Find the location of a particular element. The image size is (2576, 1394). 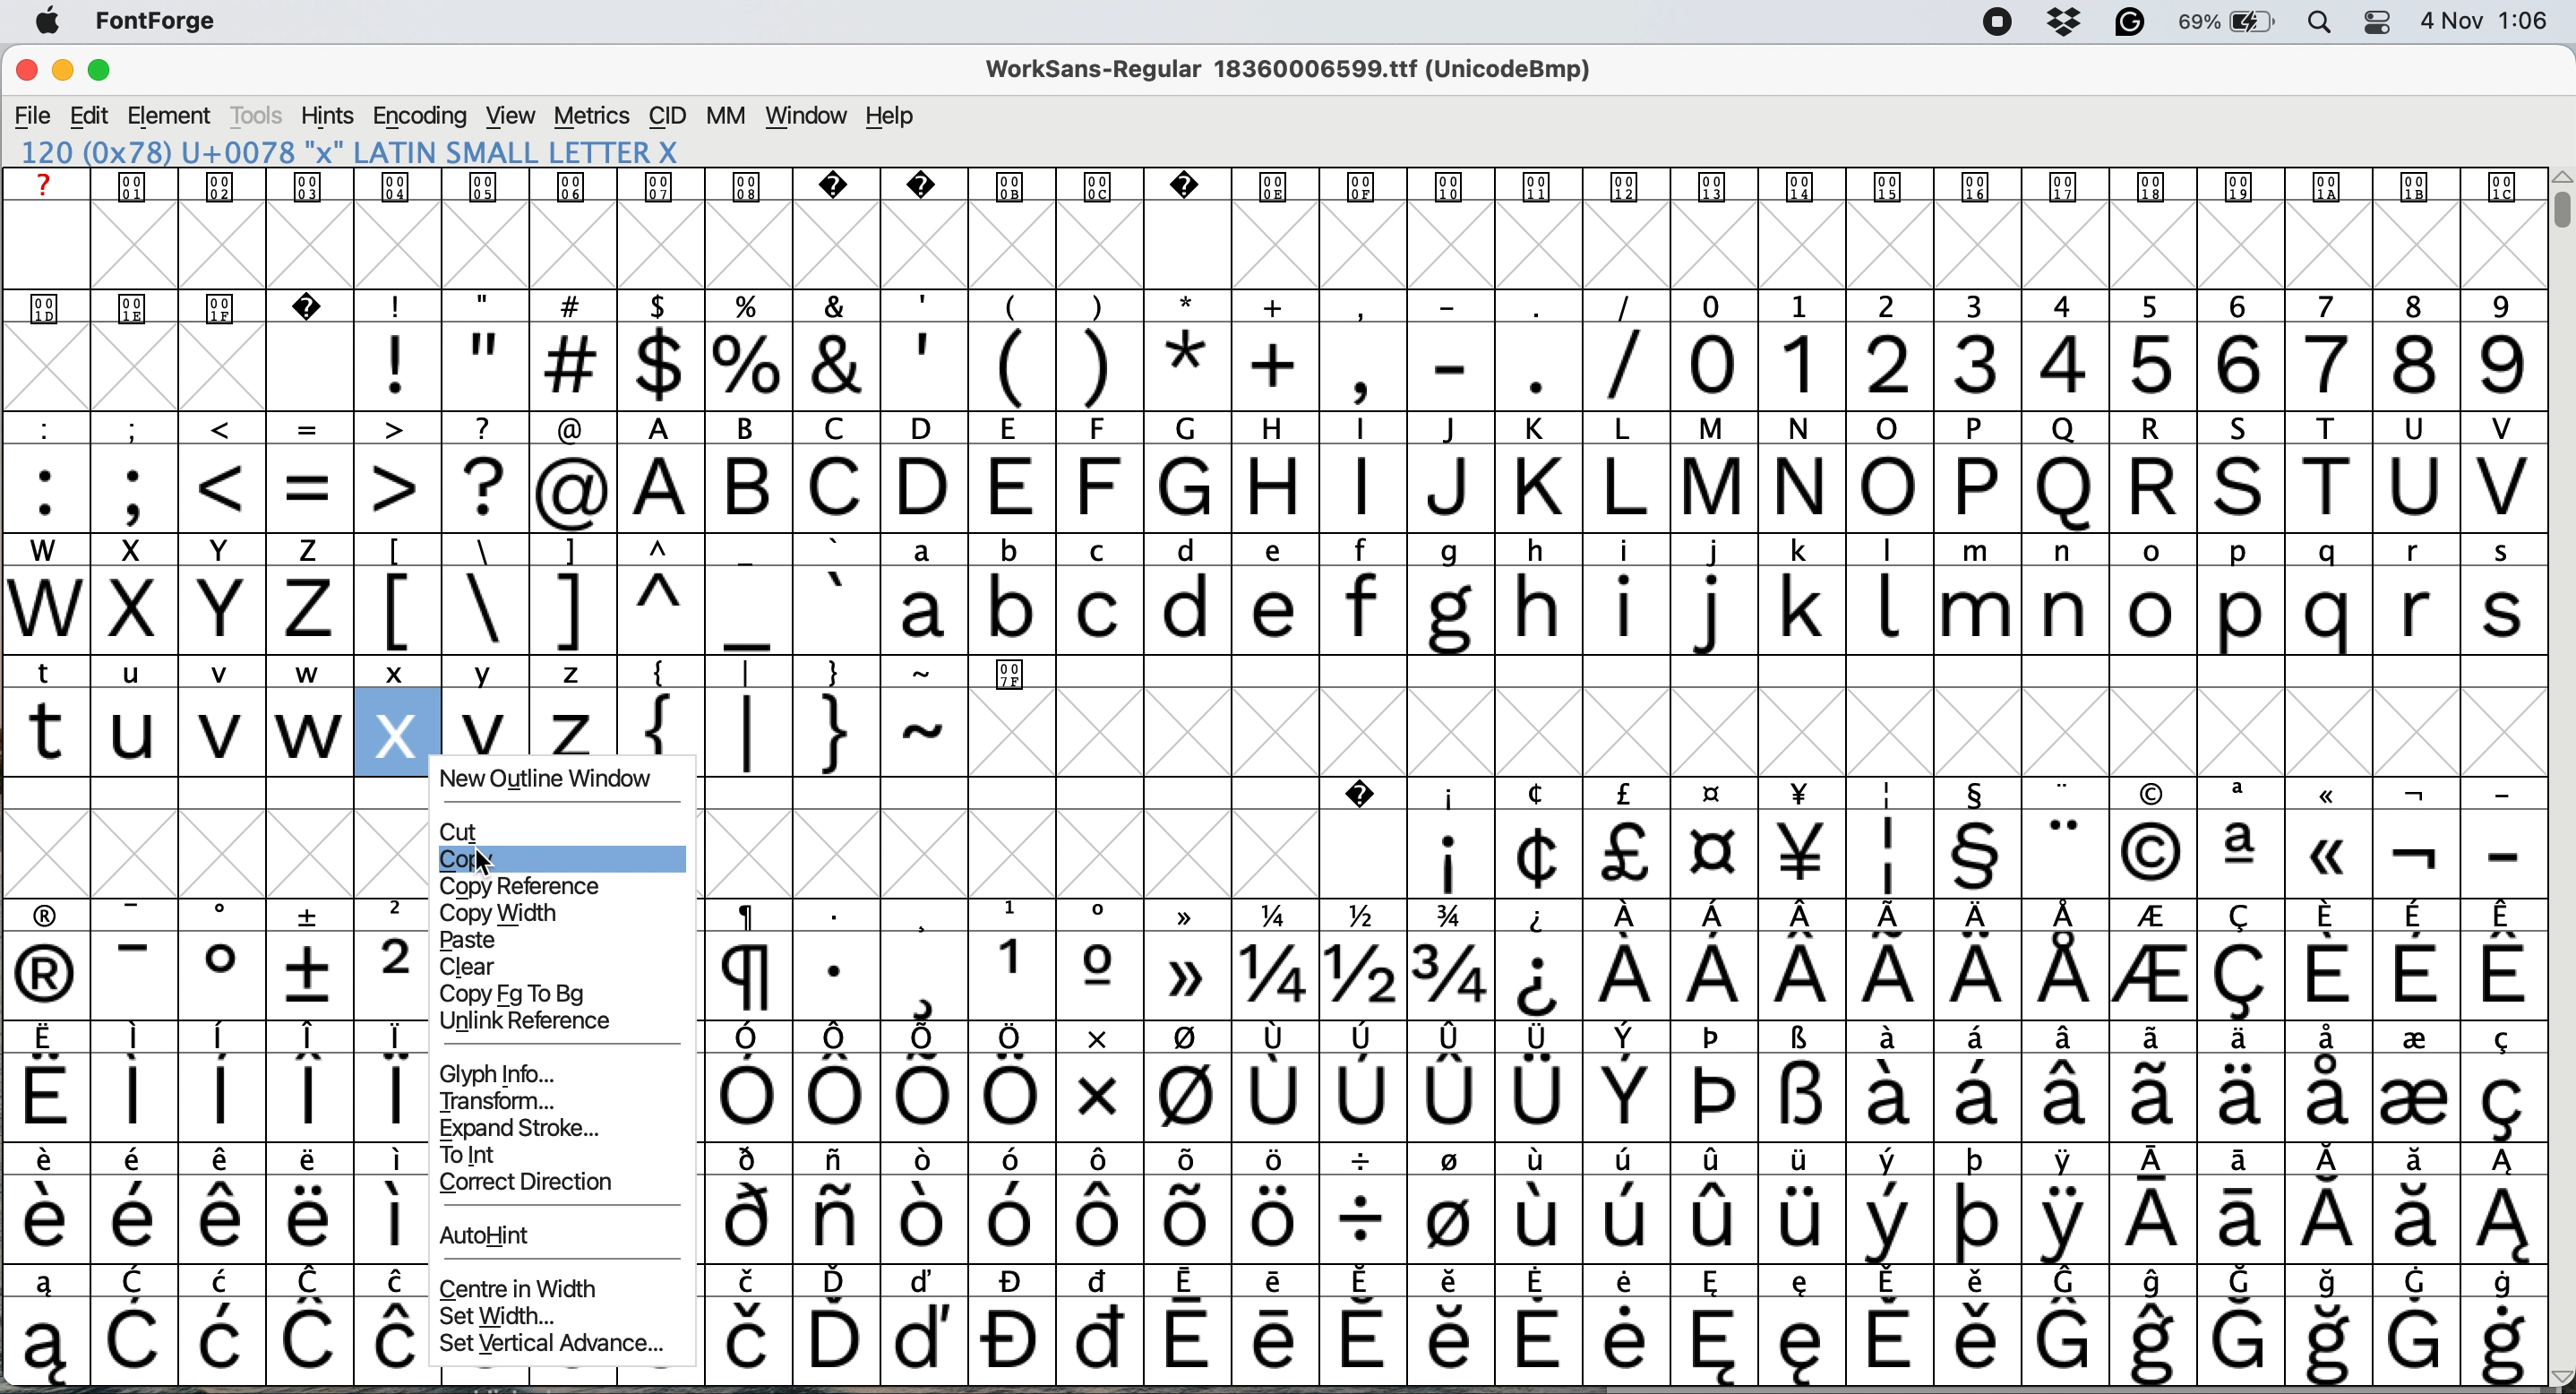

special characters is located at coordinates (221, 1033).